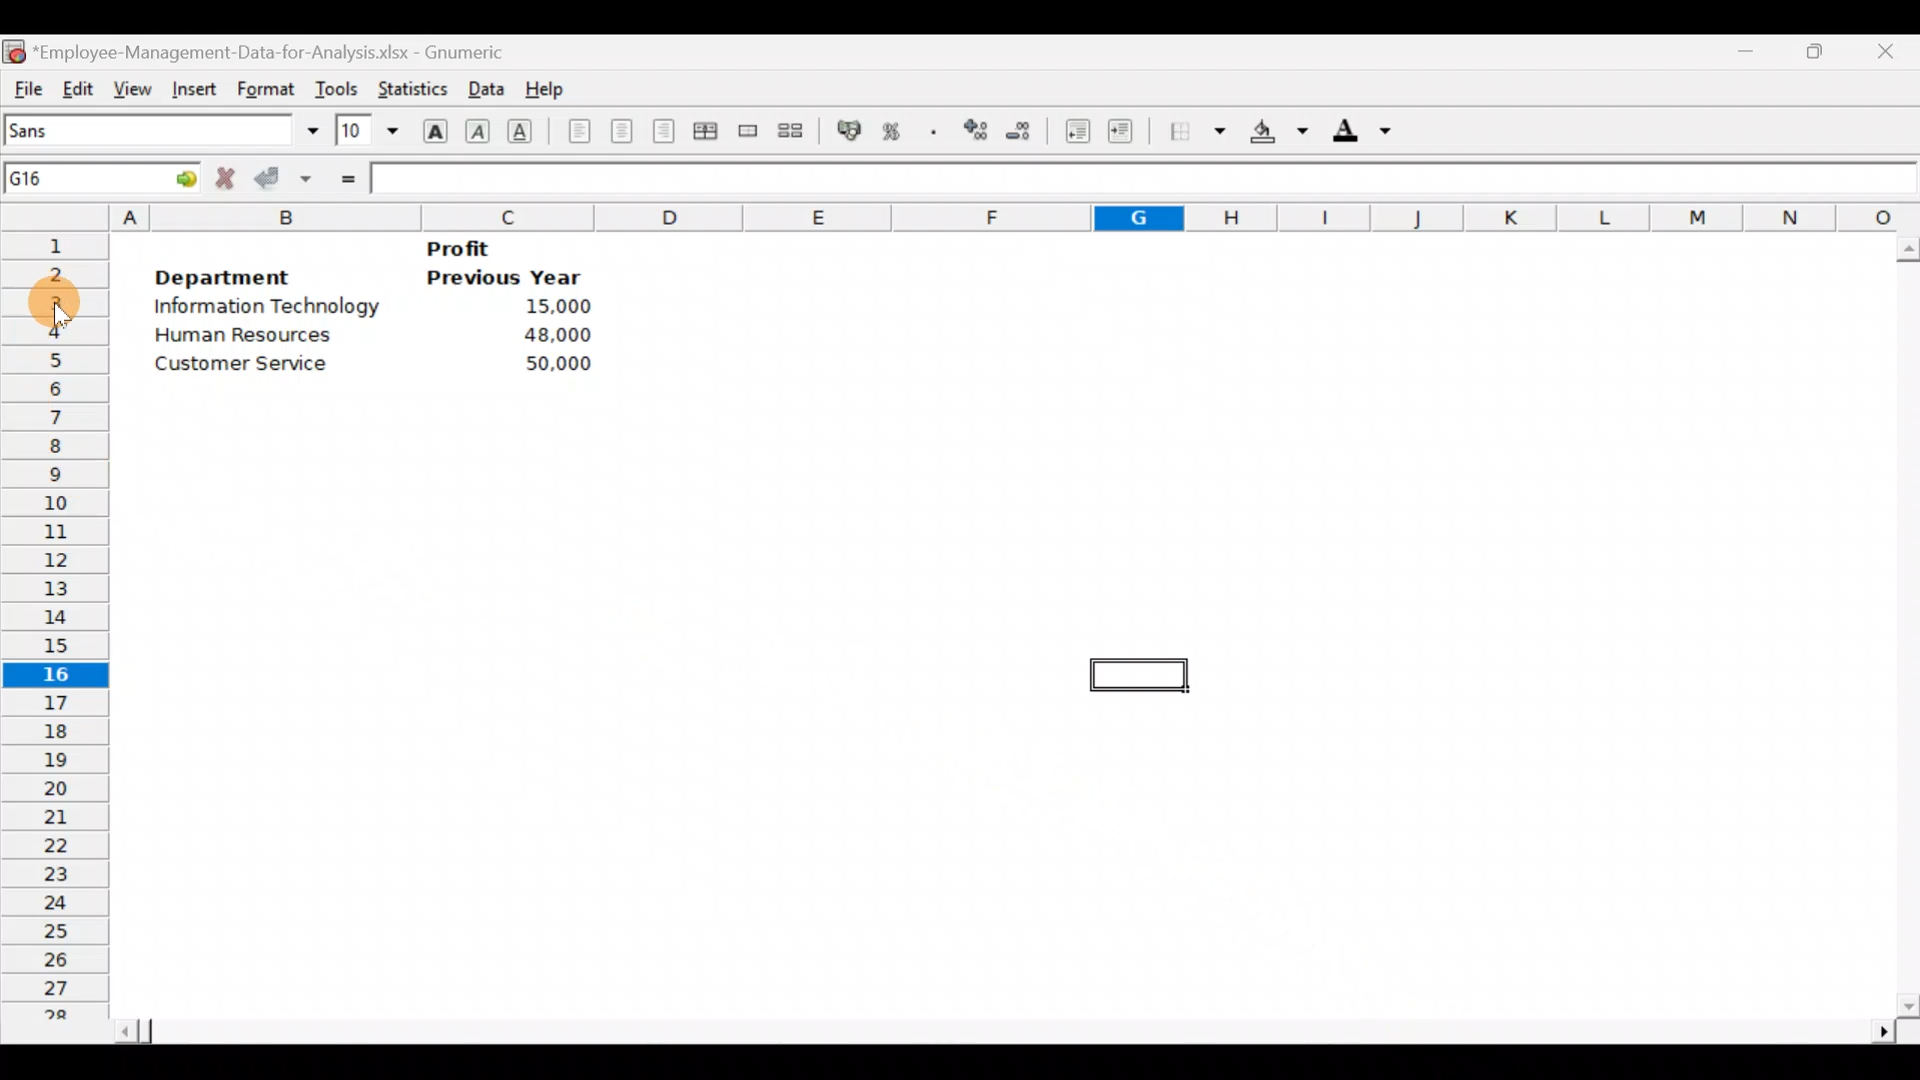 The image size is (1920, 1080). Describe the element at coordinates (1892, 53) in the screenshot. I see `Close` at that location.